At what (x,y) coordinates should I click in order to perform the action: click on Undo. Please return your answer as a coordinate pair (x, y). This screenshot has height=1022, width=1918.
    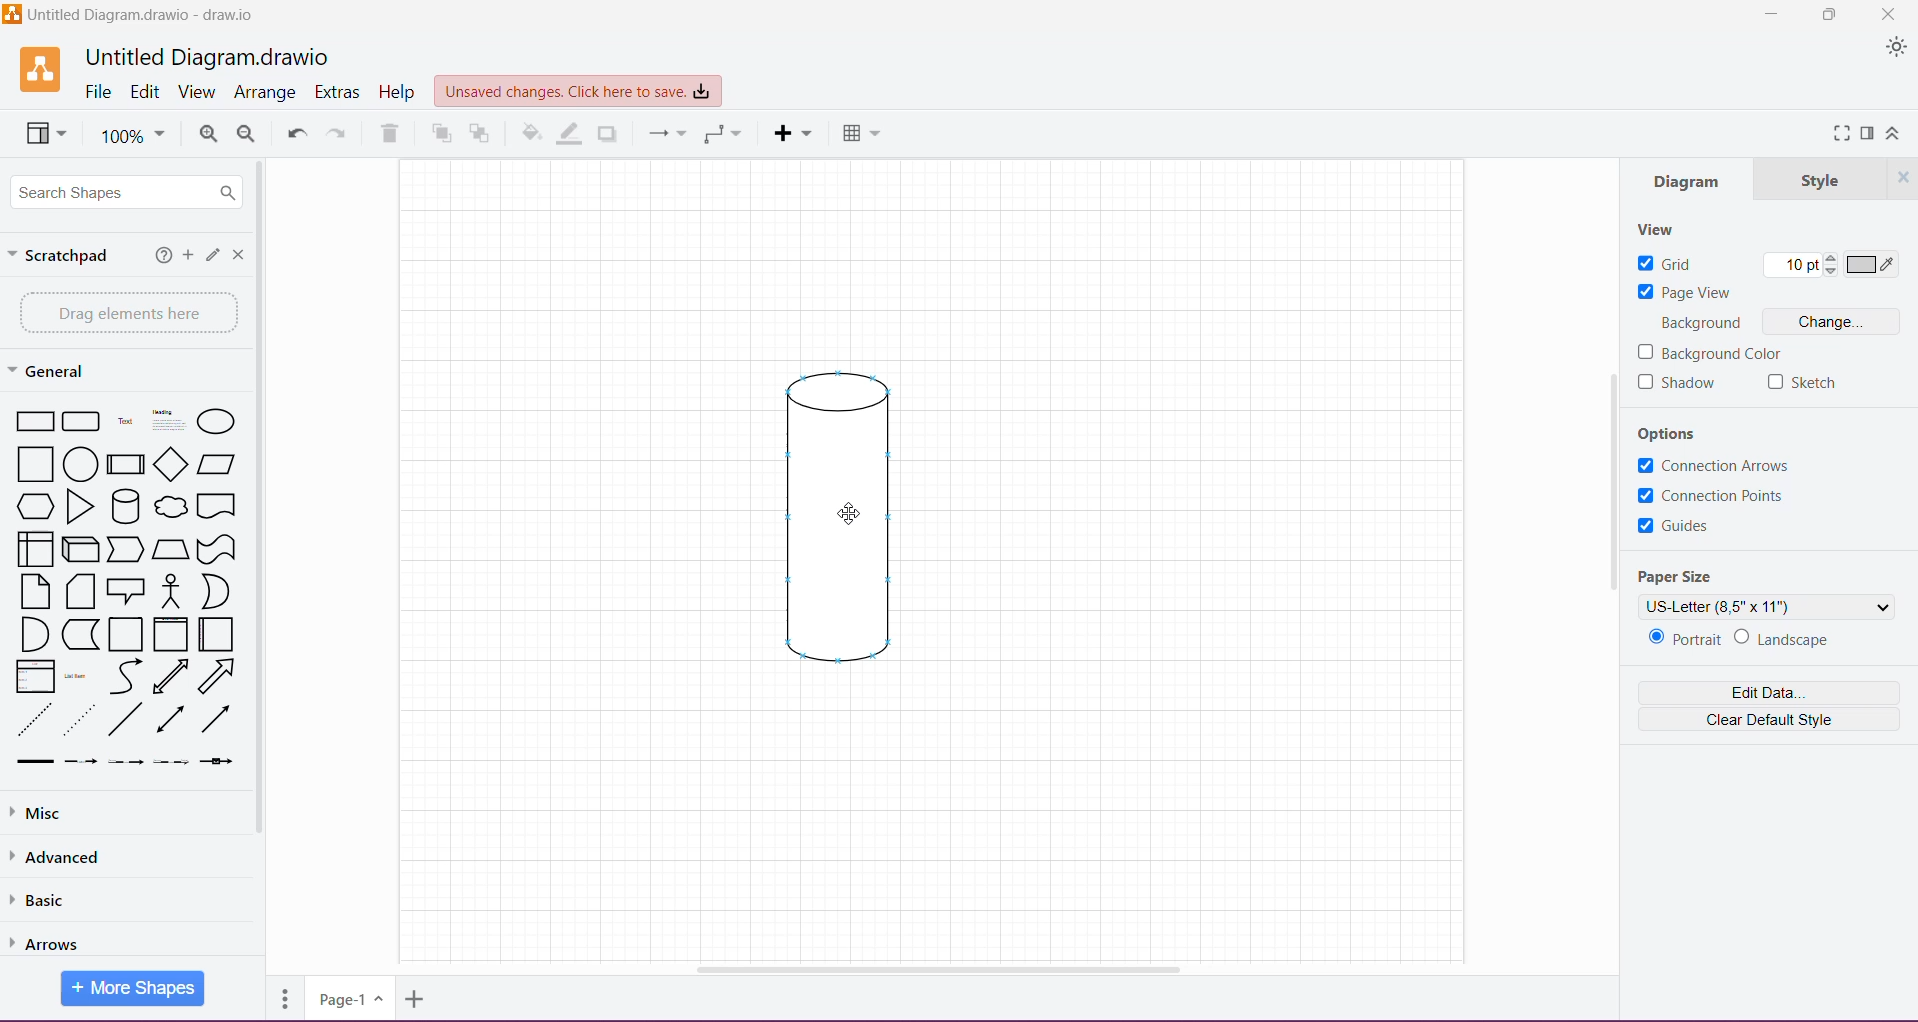
    Looking at the image, I should click on (295, 132).